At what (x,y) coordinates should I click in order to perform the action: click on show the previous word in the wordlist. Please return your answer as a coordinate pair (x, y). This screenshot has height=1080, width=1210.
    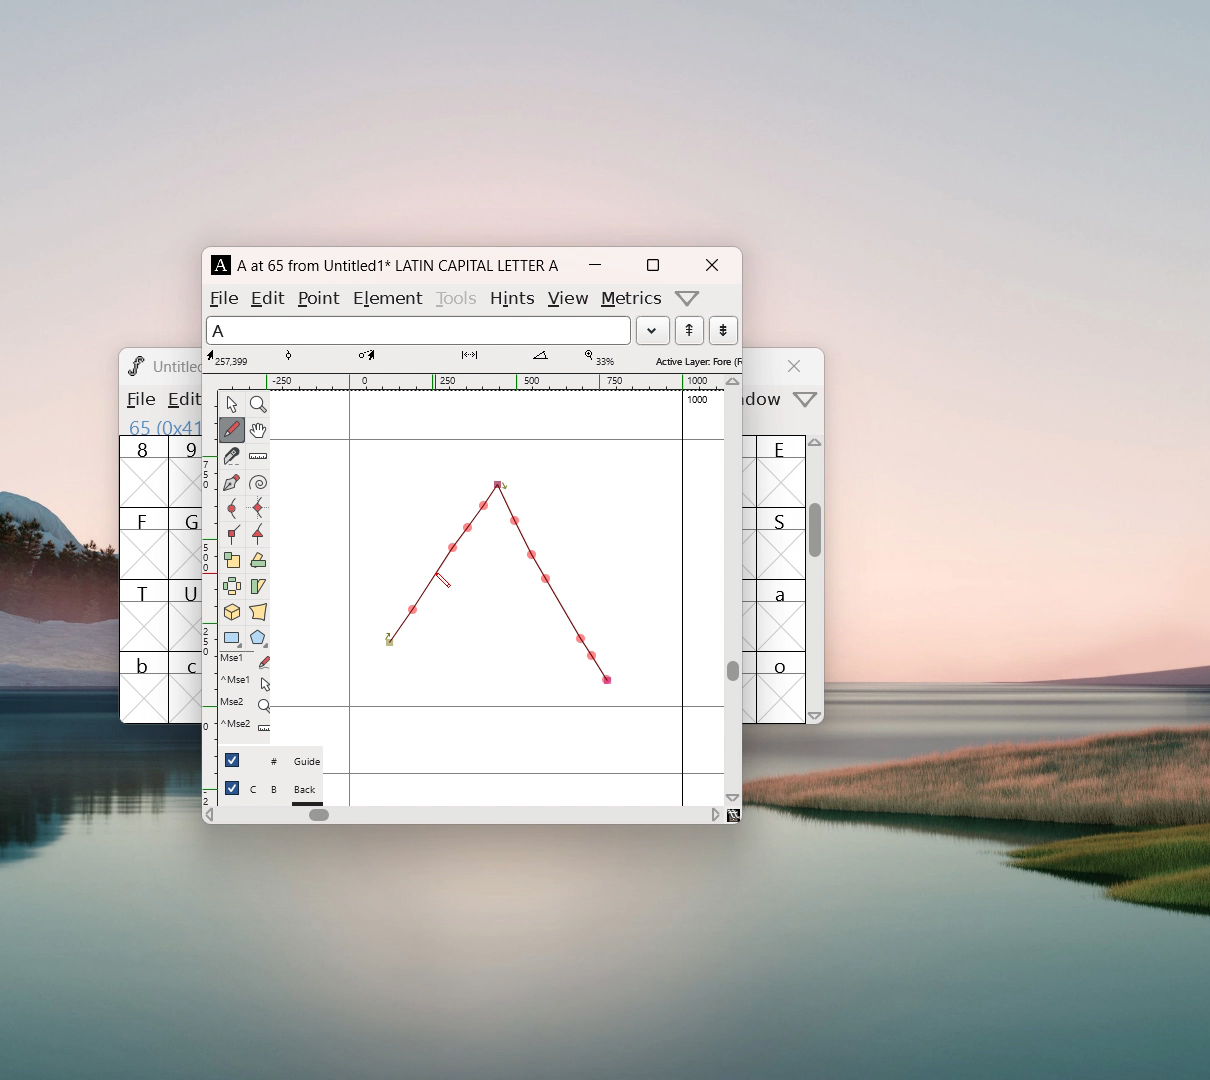
    Looking at the image, I should click on (723, 330).